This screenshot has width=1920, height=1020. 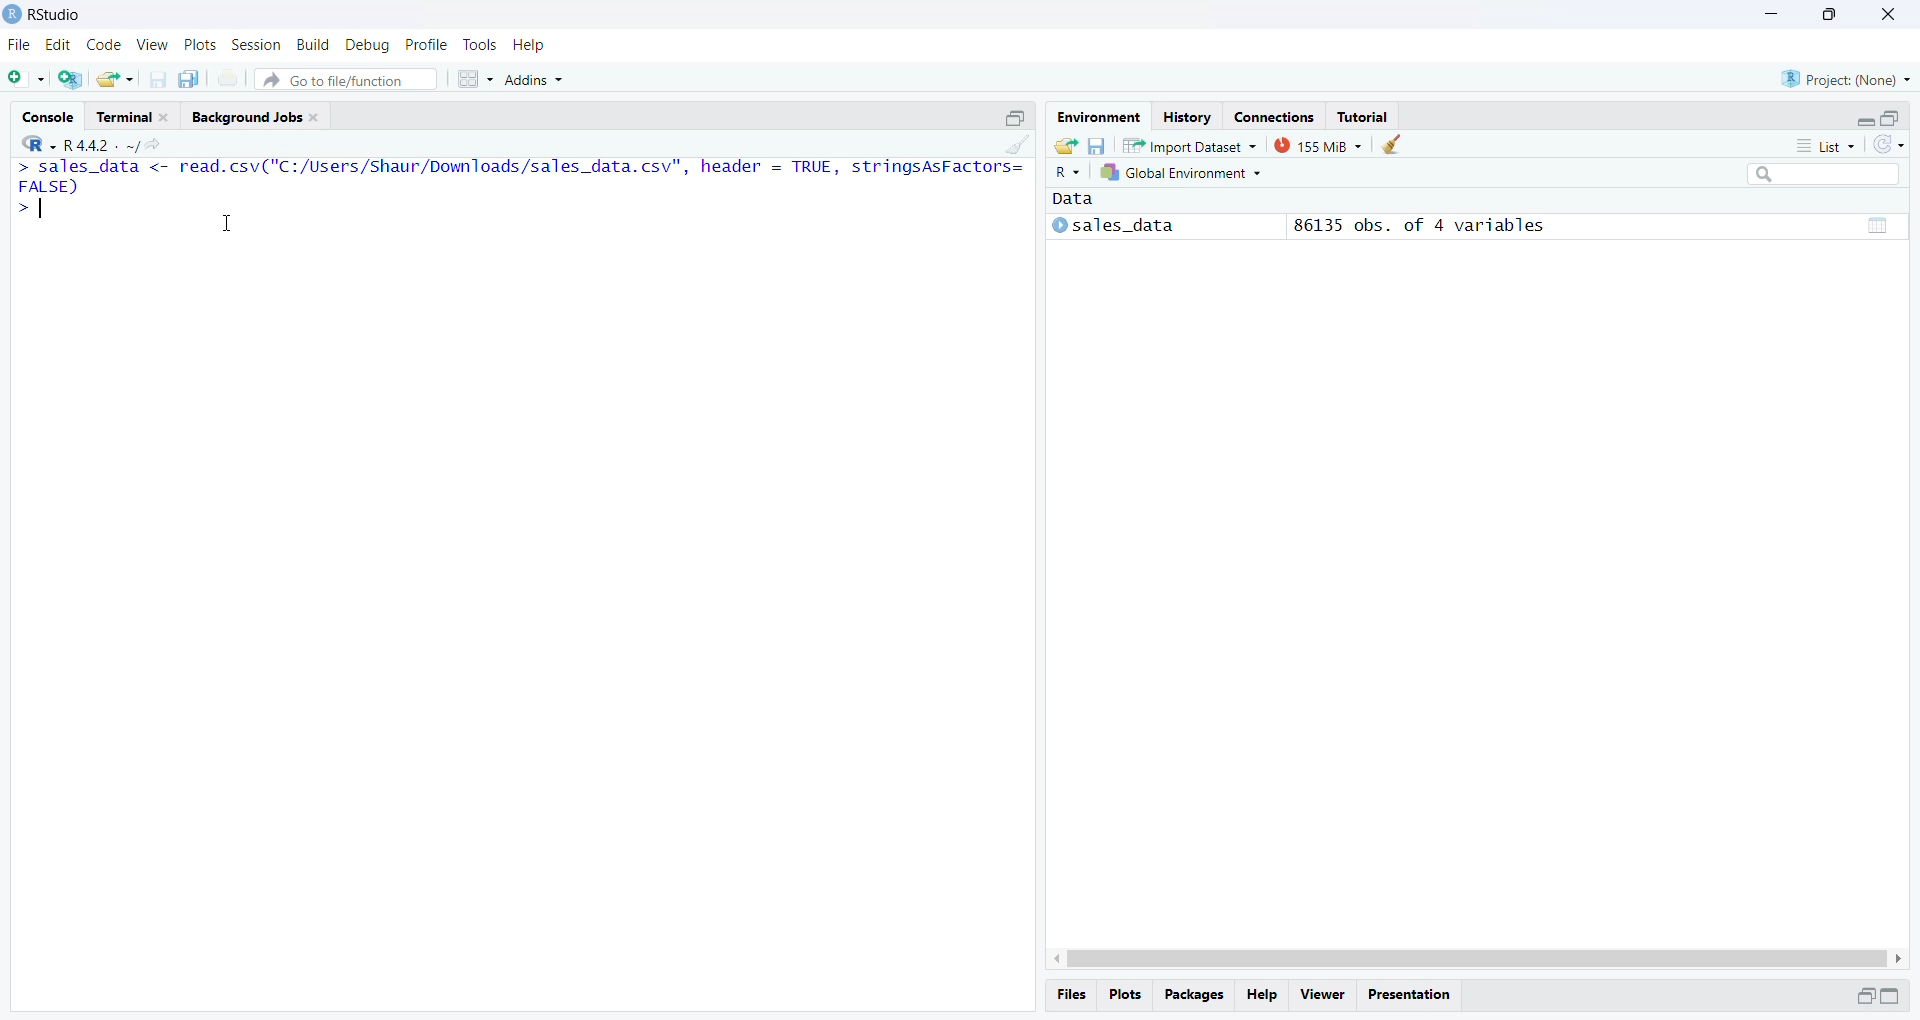 What do you see at coordinates (256, 117) in the screenshot?
I see `Background Jobs` at bounding box center [256, 117].